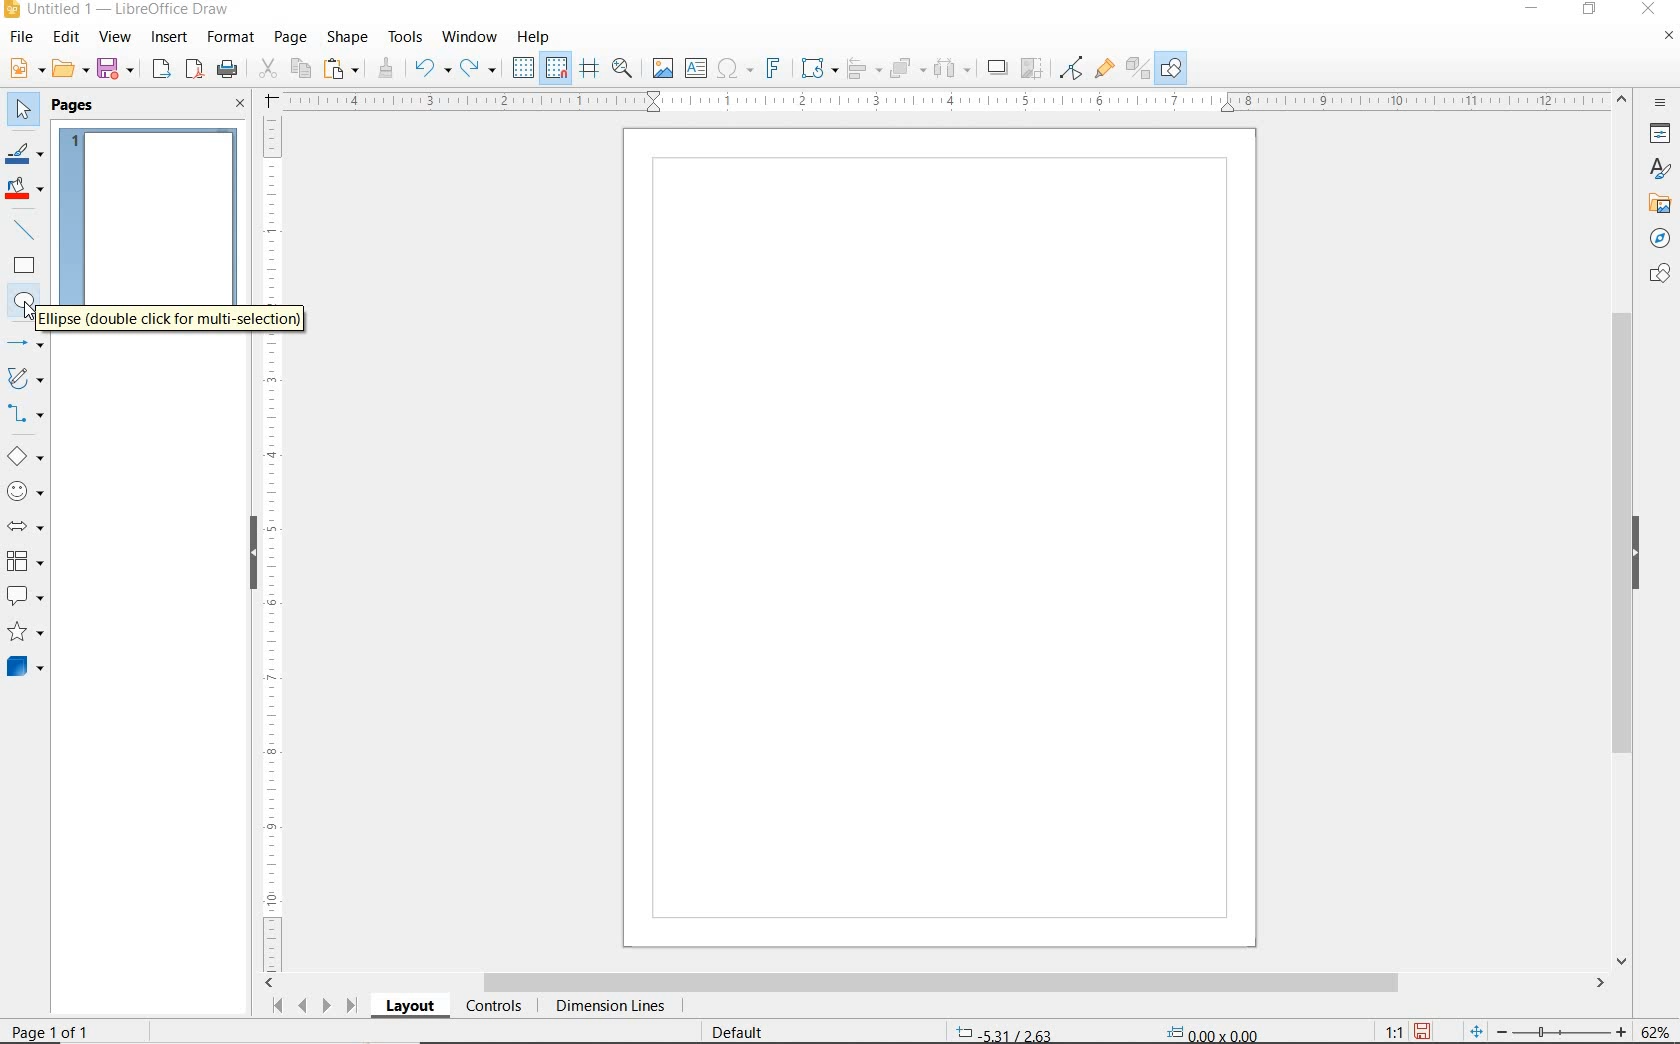  What do you see at coordinates (162, 70) in the screenshot?
I see `EXPORT` at bounding box center [162, 70].